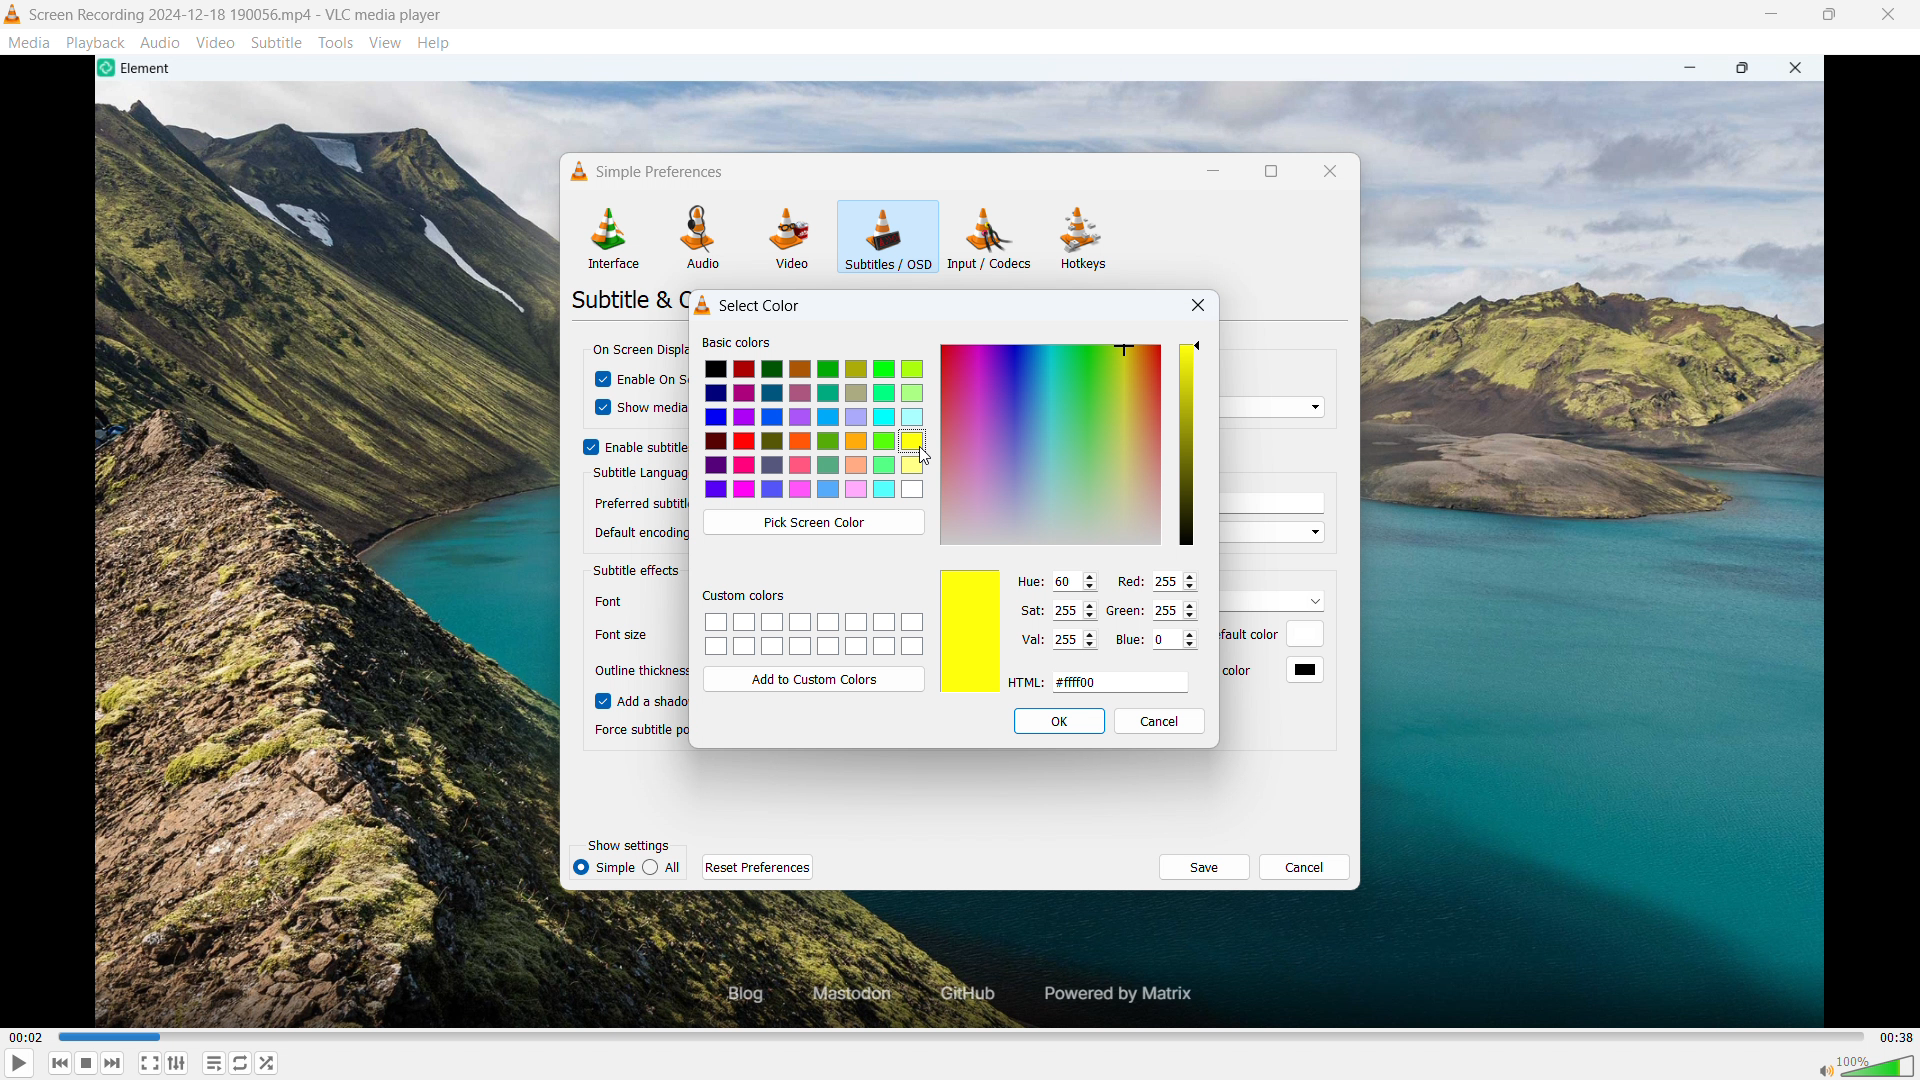  Describe the element at coordinates (1186, 445) in the screenshot. I see `select opacity` at that location.